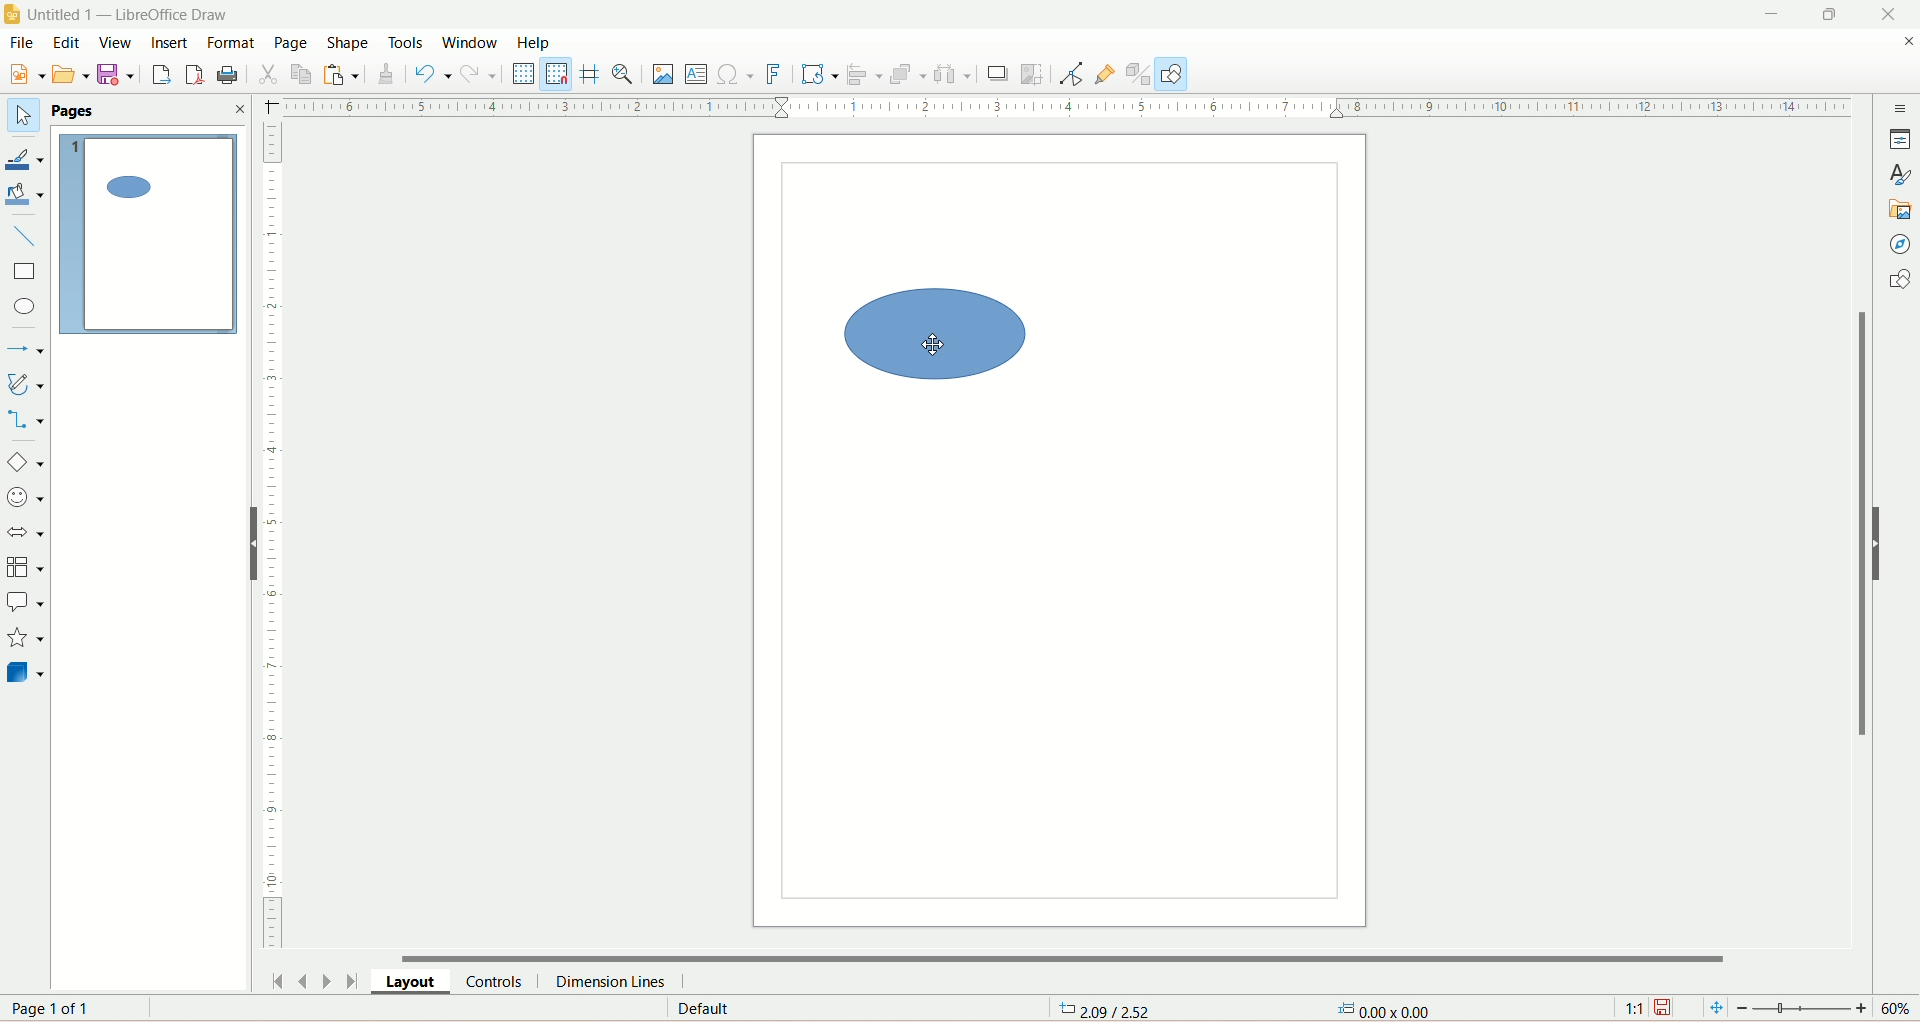 Image resolution: width=1920 pixels, height=1022 pixels. I want to click on page 1, so click(148, 232).